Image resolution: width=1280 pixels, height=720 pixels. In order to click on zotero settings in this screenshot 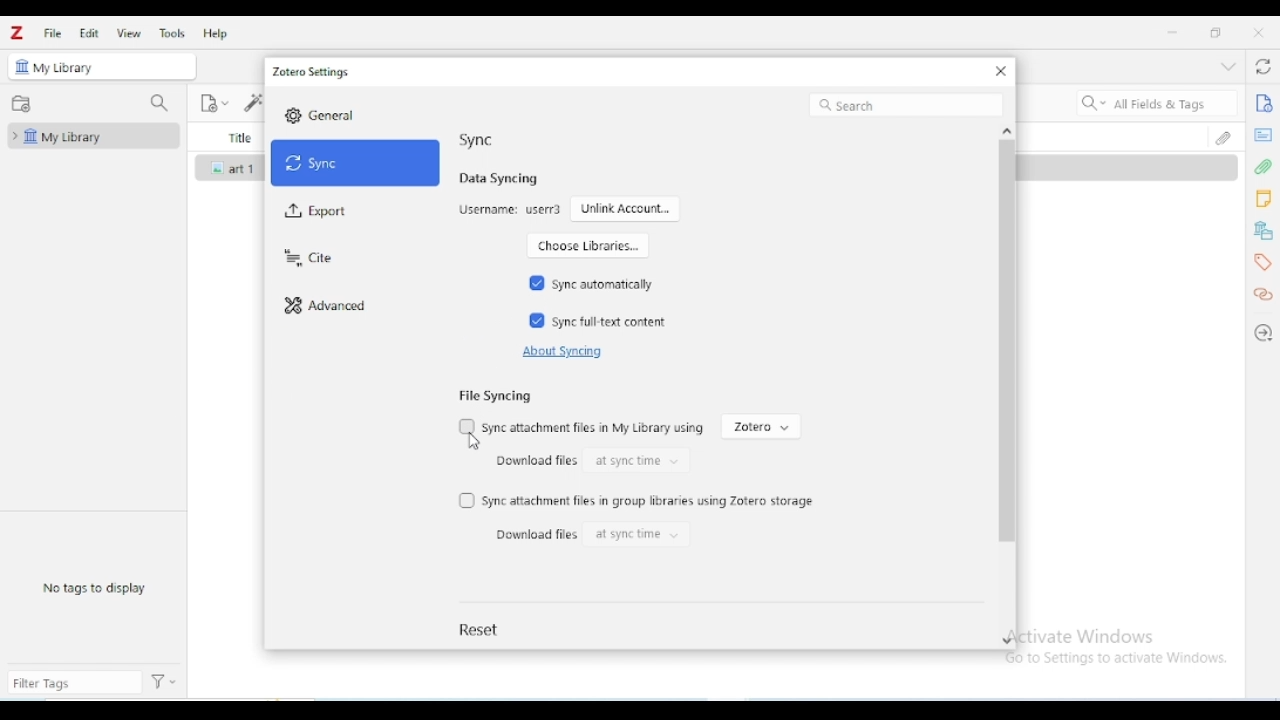, I will do `click(312, 72)`.